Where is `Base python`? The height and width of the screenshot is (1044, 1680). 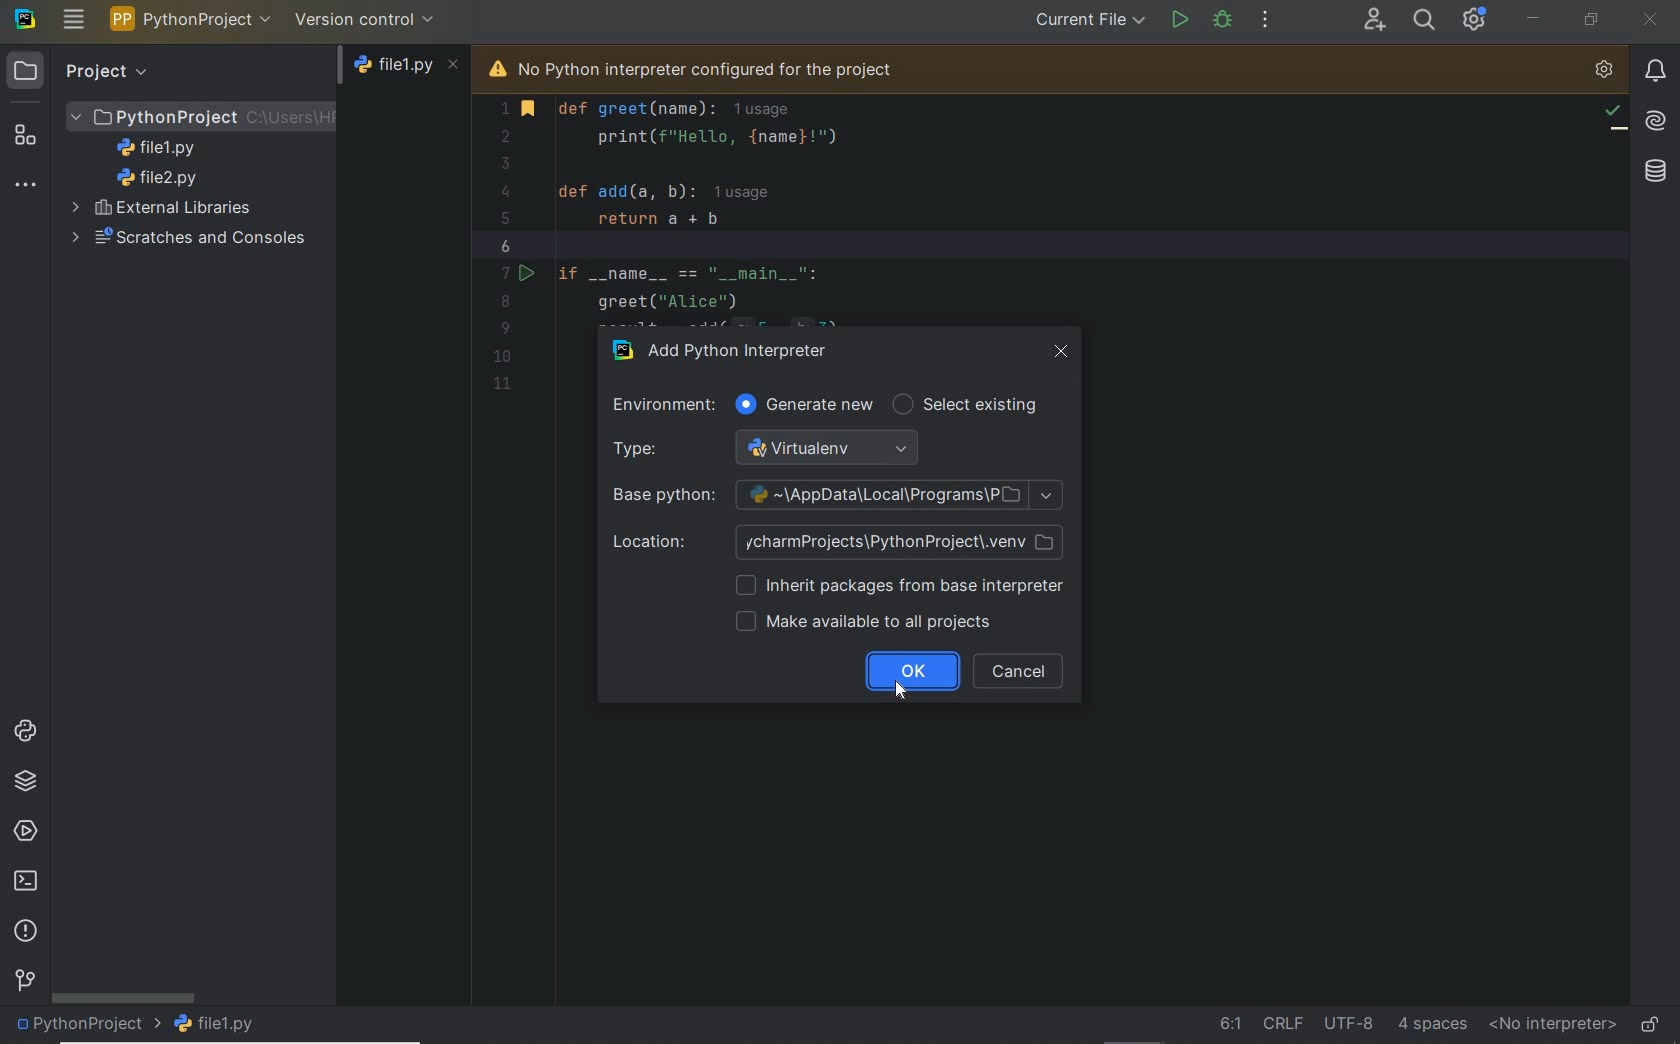
Base python is located at coordinates (838, 496).